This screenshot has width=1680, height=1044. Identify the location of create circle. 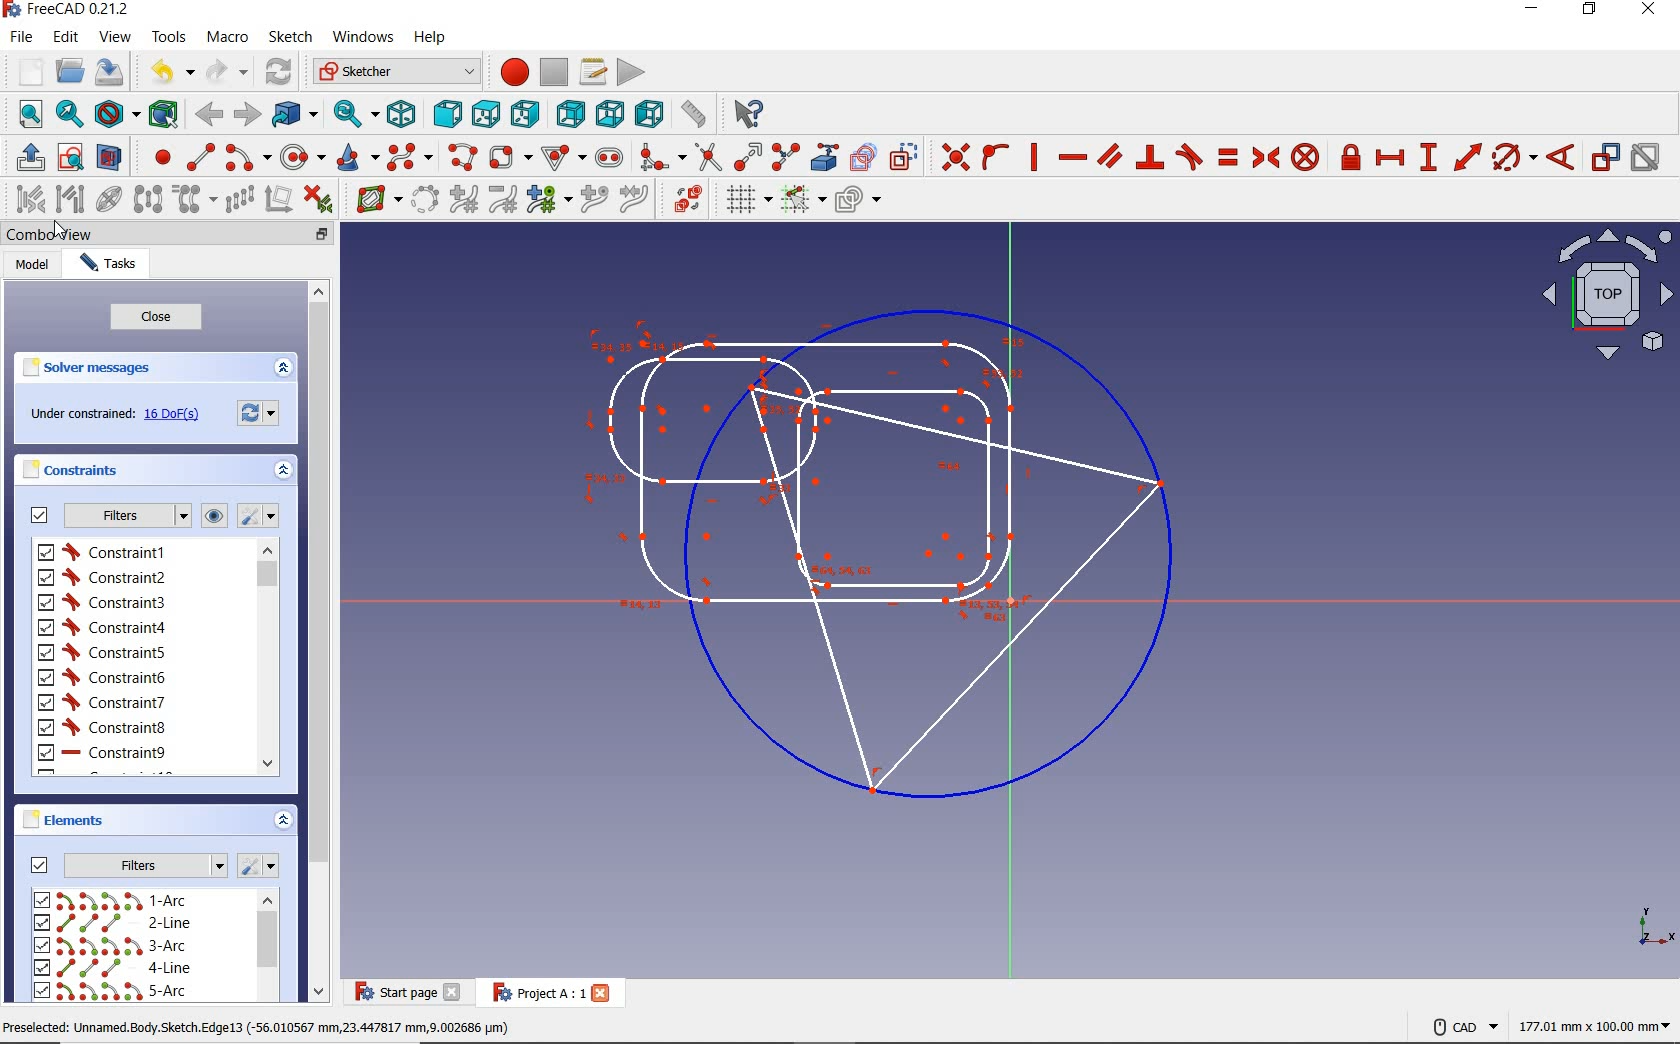
(301, 156).